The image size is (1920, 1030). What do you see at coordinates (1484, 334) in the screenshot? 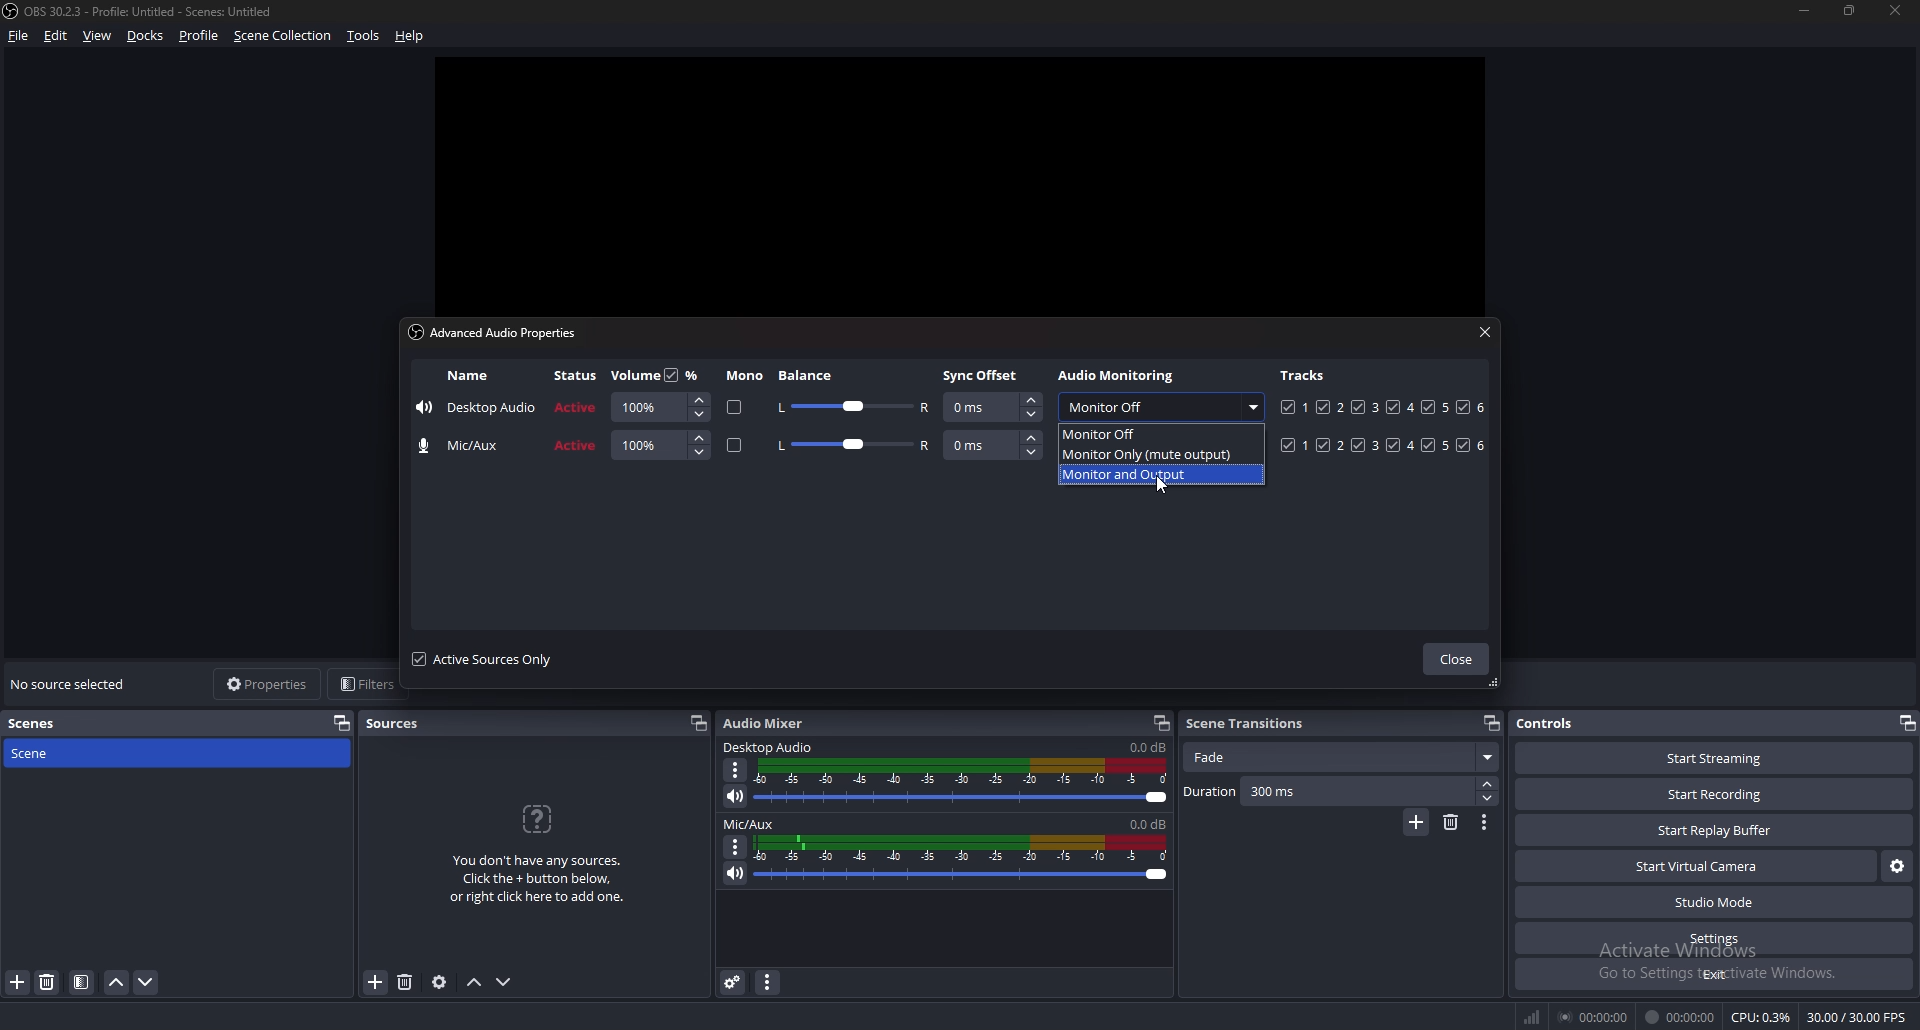
I see `close` at bounding box center [1484, 334].